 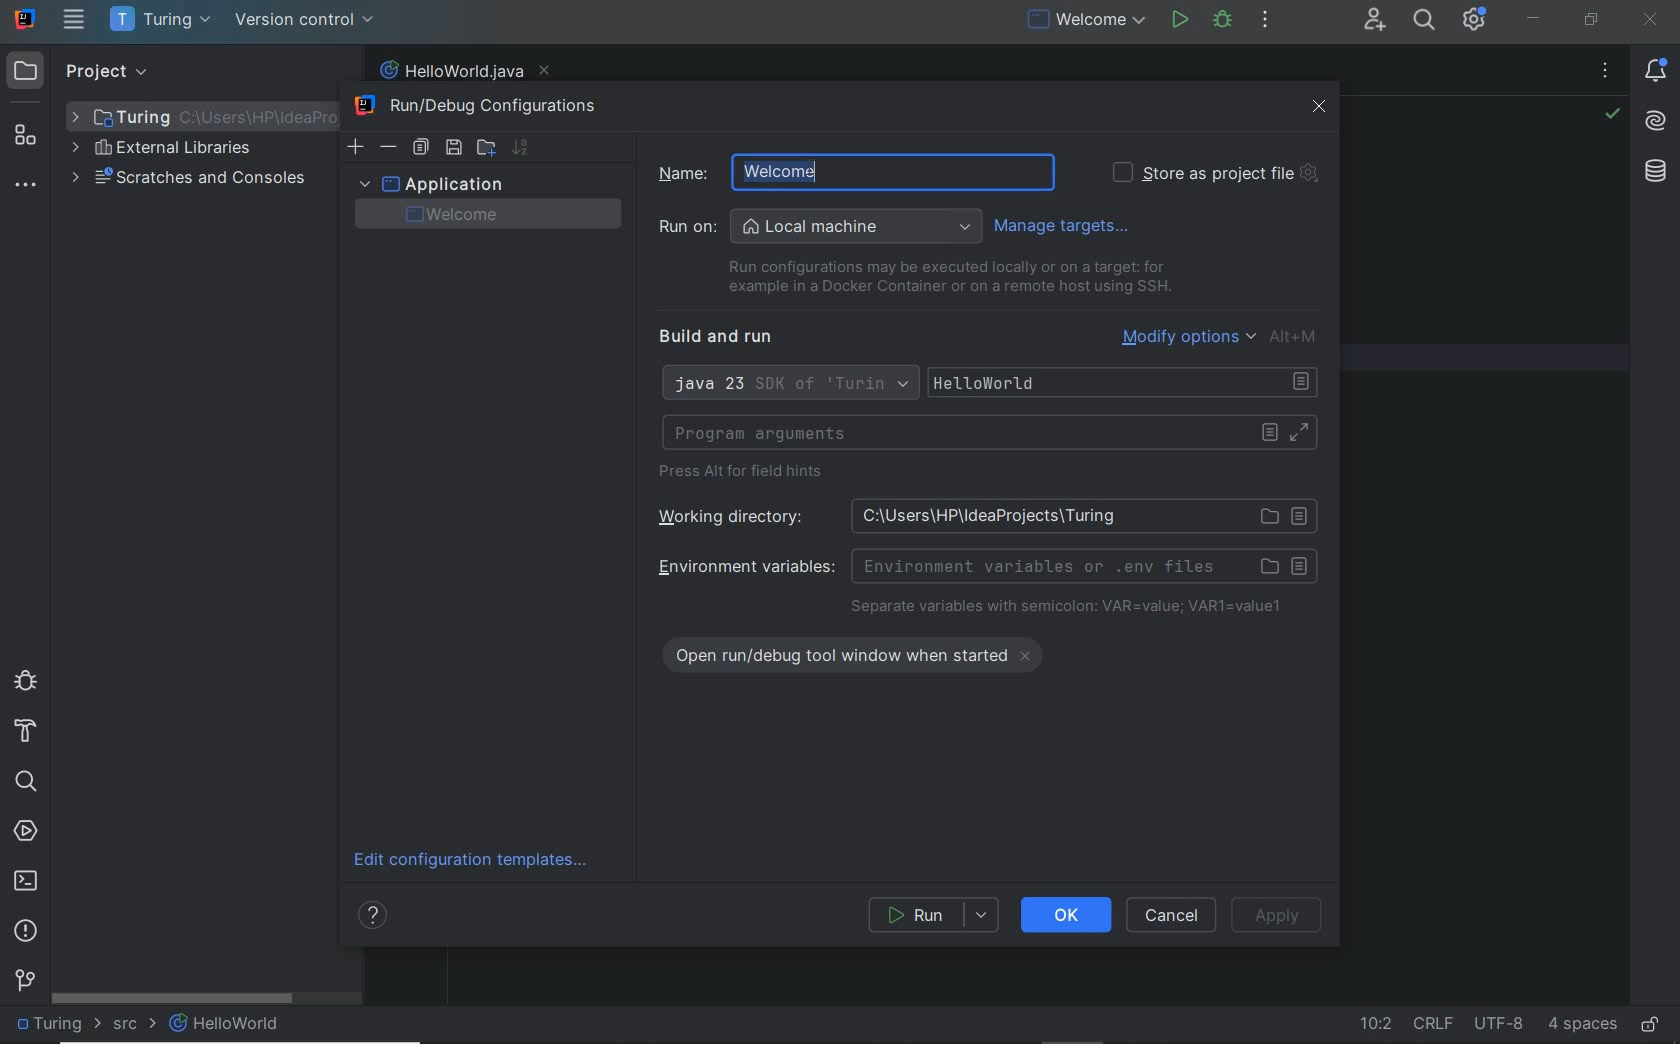 I want to click on RUN/DEBUG CONFIGURATIONS, so click(x=484, y=107).